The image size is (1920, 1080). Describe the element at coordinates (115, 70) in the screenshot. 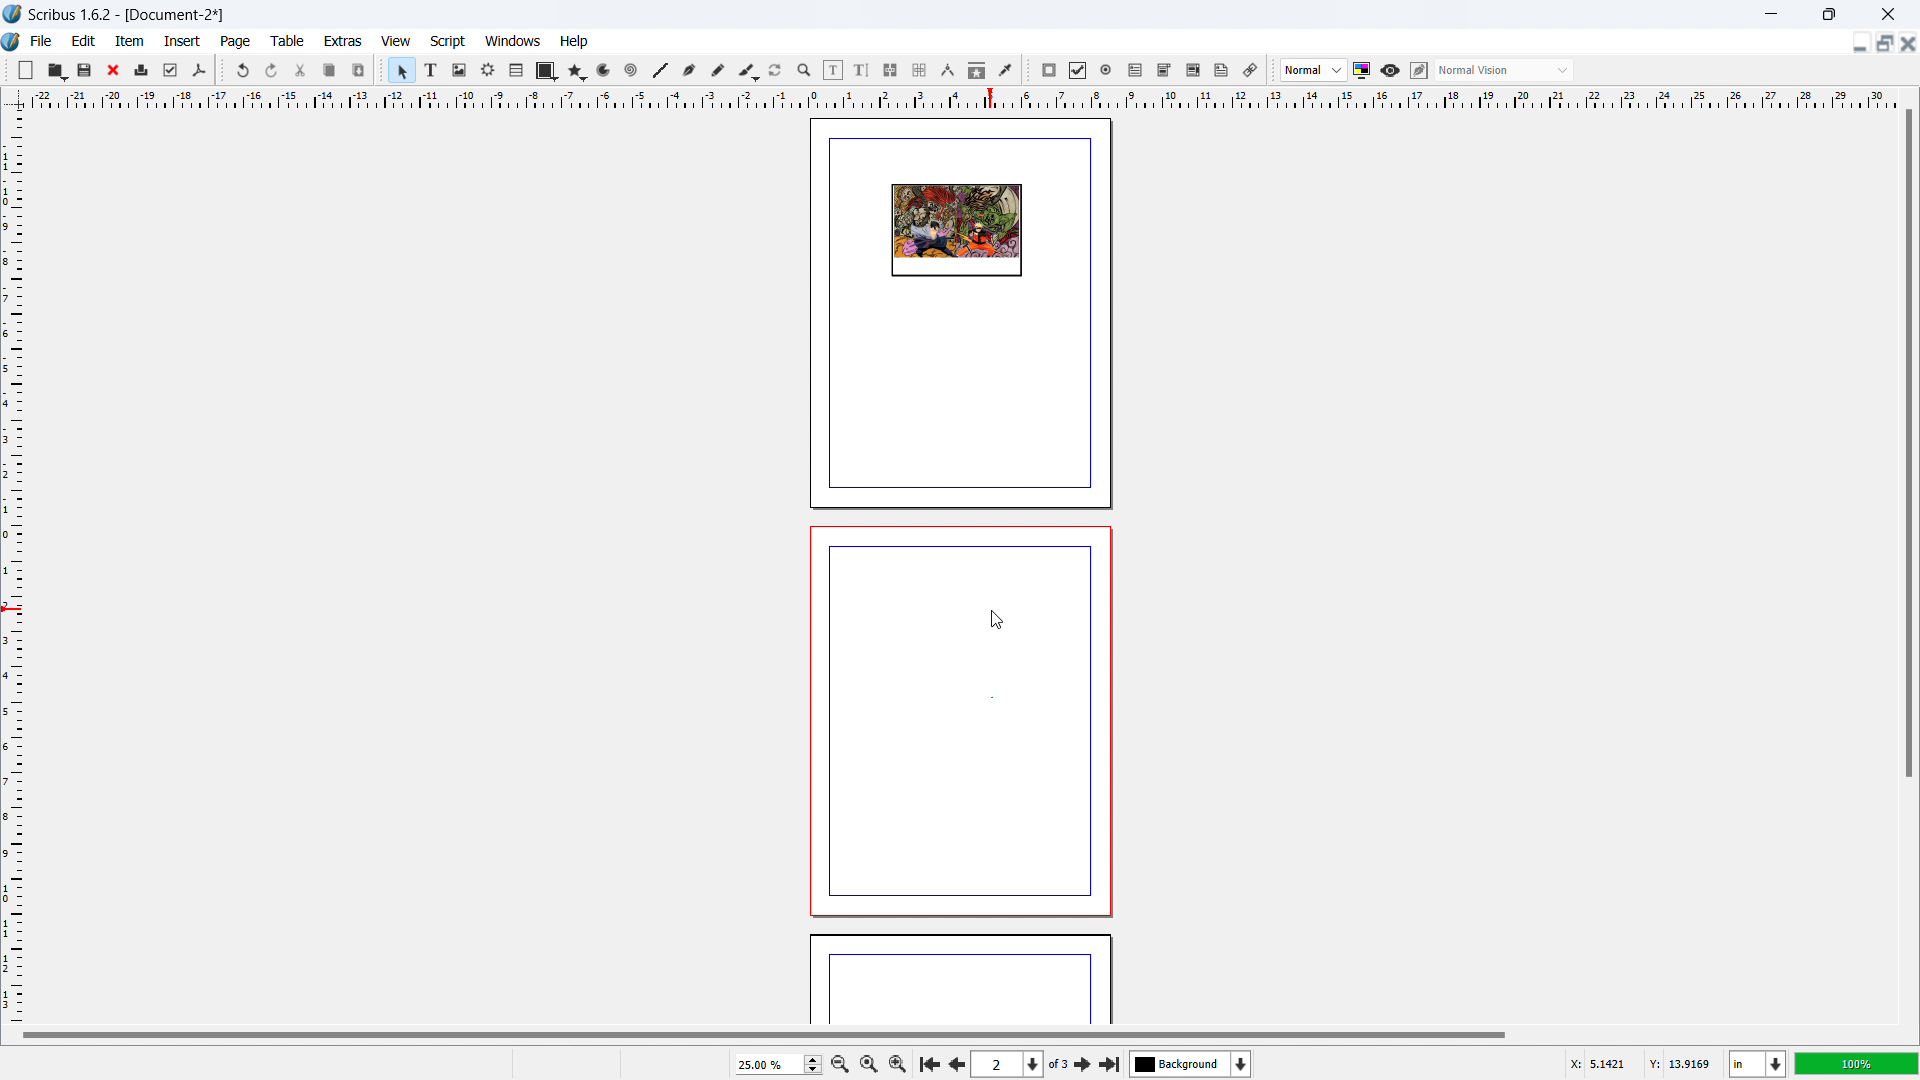

I see `close` at that location.